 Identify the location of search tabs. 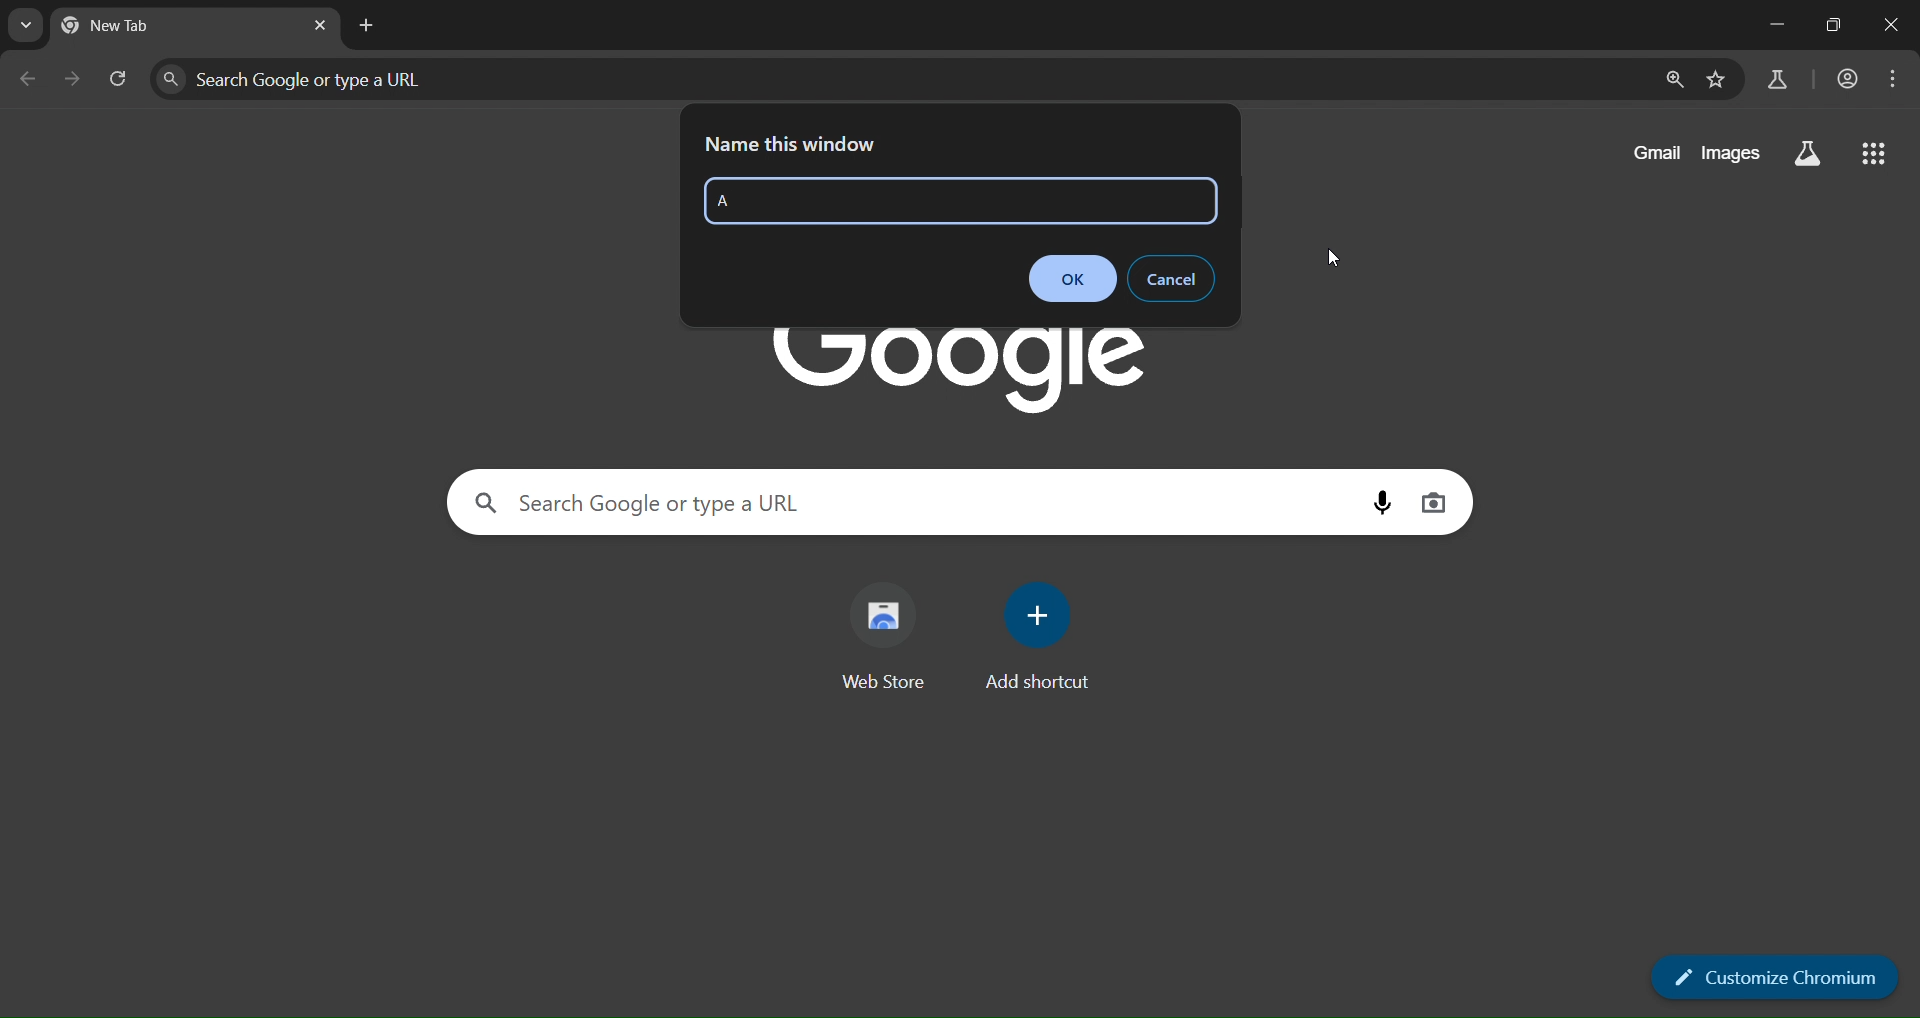
(25, 25).